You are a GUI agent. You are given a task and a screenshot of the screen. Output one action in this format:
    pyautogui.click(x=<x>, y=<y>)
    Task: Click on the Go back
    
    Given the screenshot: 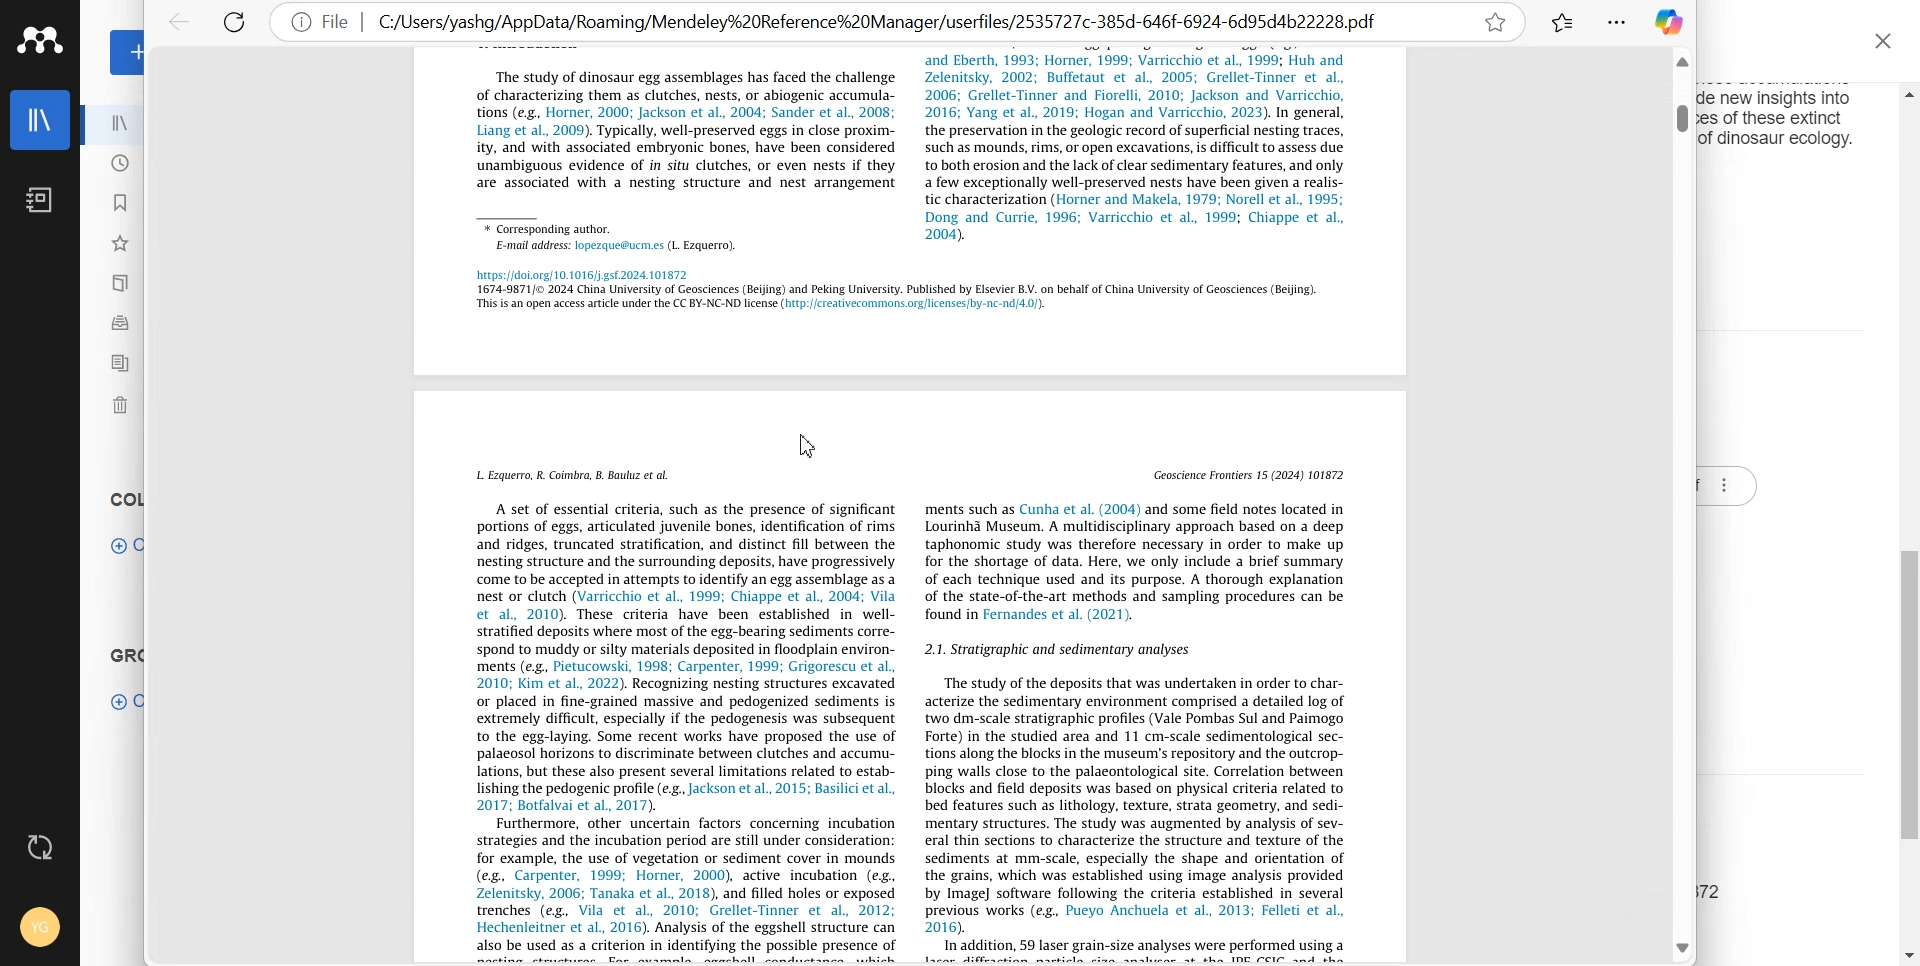 What is the action you would take?
    pyautogui.click(x=179, y=23)
    